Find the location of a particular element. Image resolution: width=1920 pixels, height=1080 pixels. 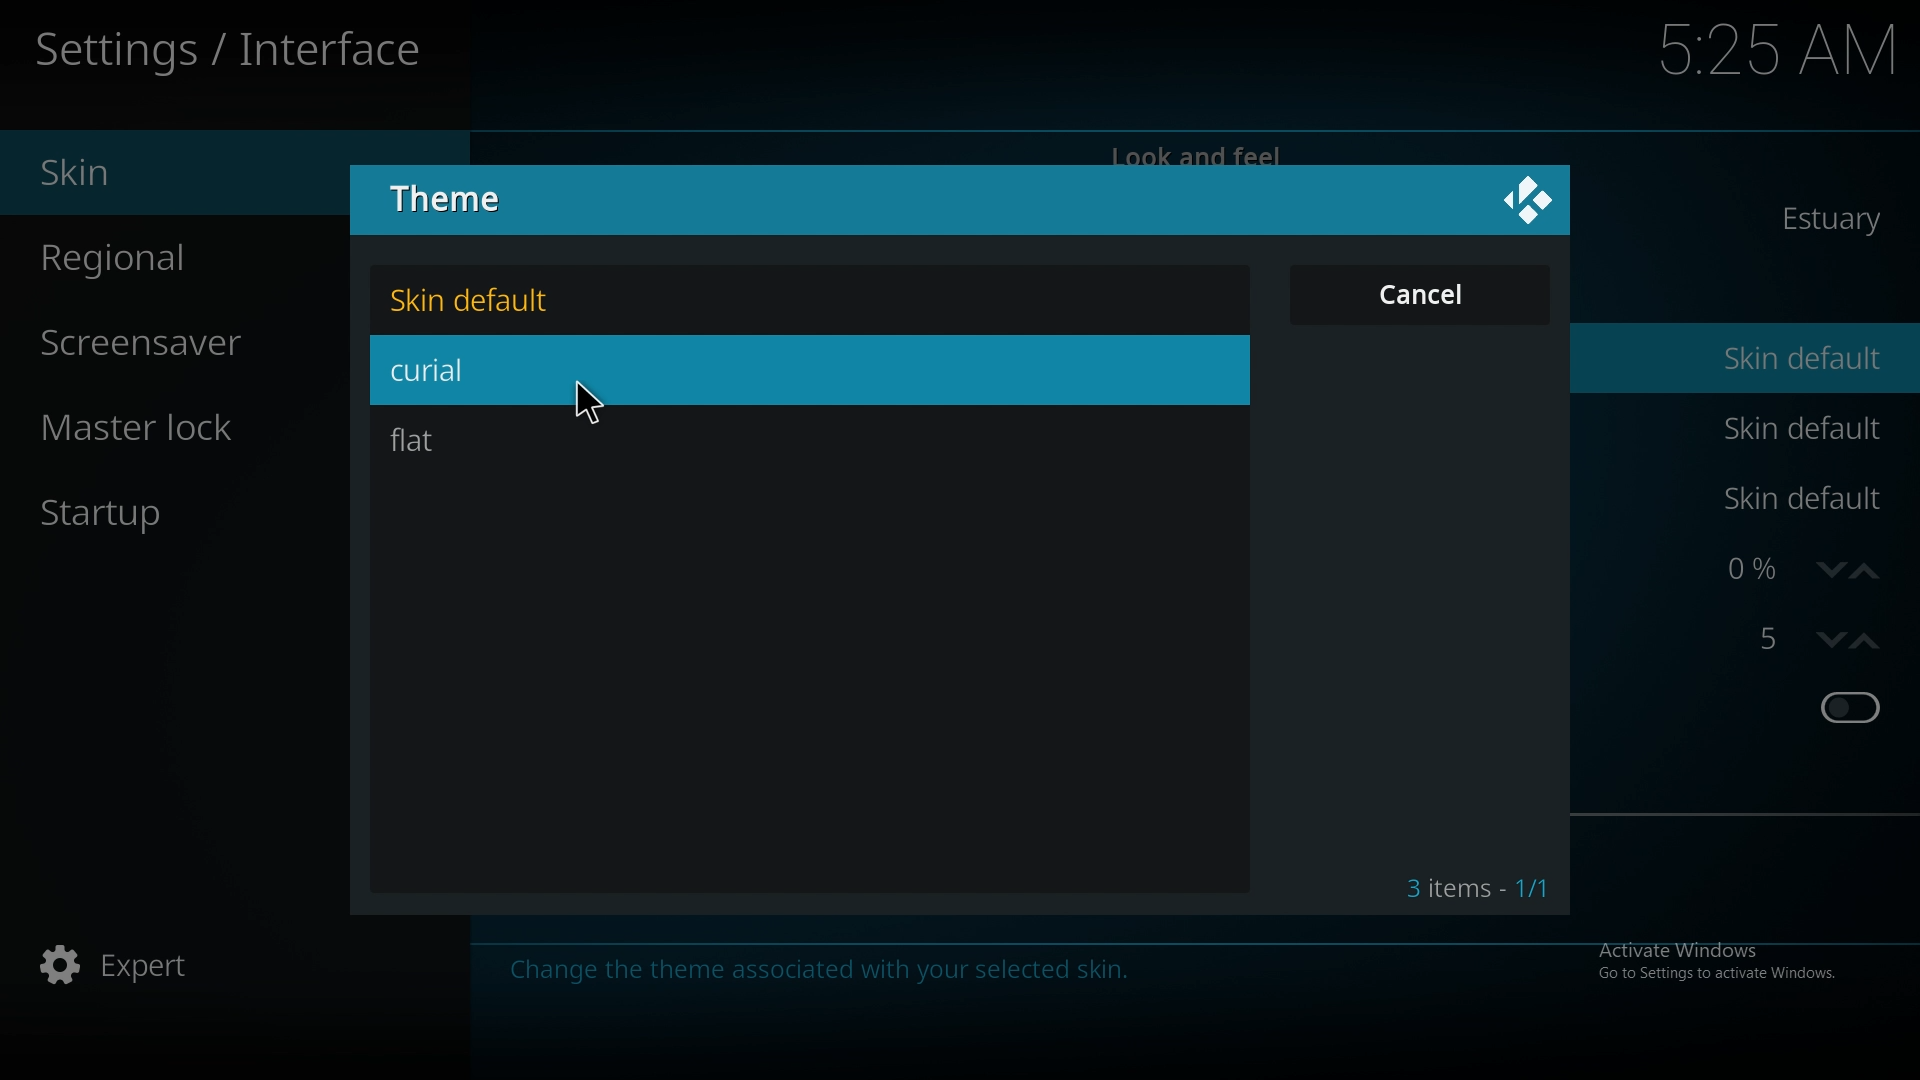

skin default is located at coordinates (1803, 356).